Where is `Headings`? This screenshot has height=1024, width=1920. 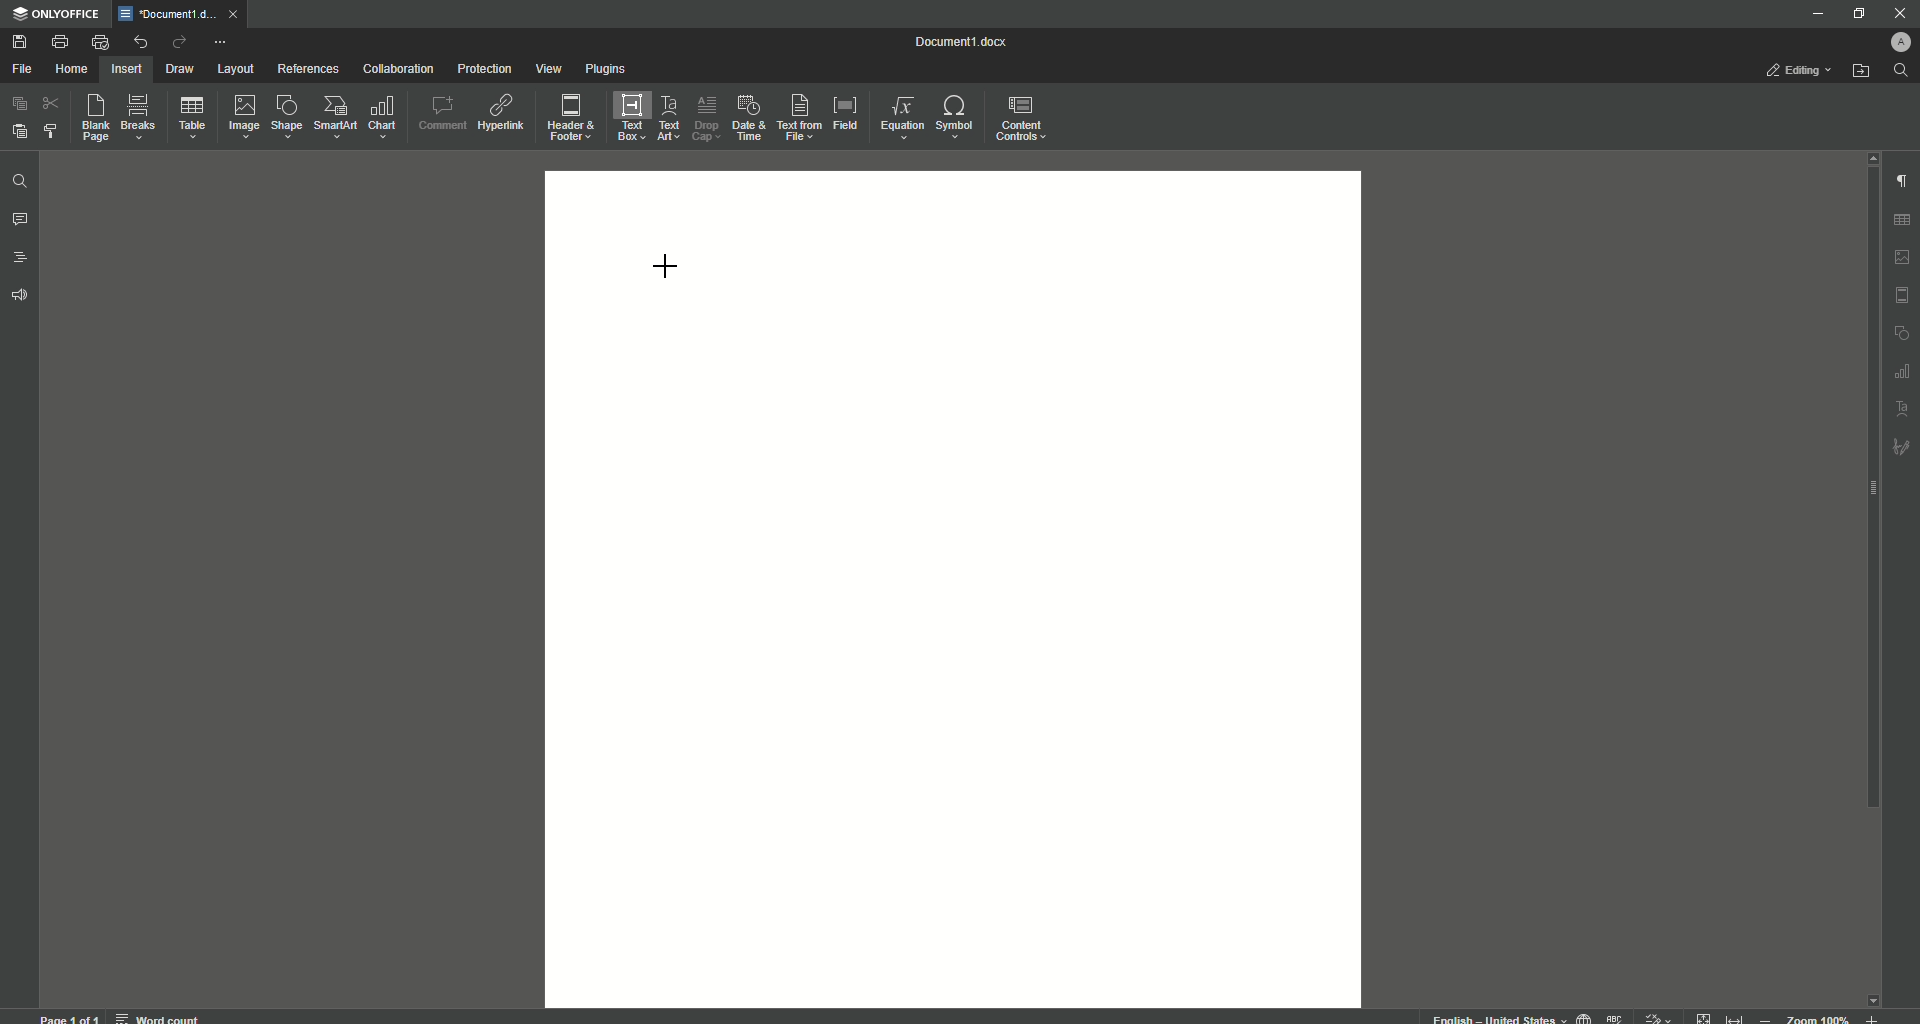 Headings is located at coordinates (22, 258).